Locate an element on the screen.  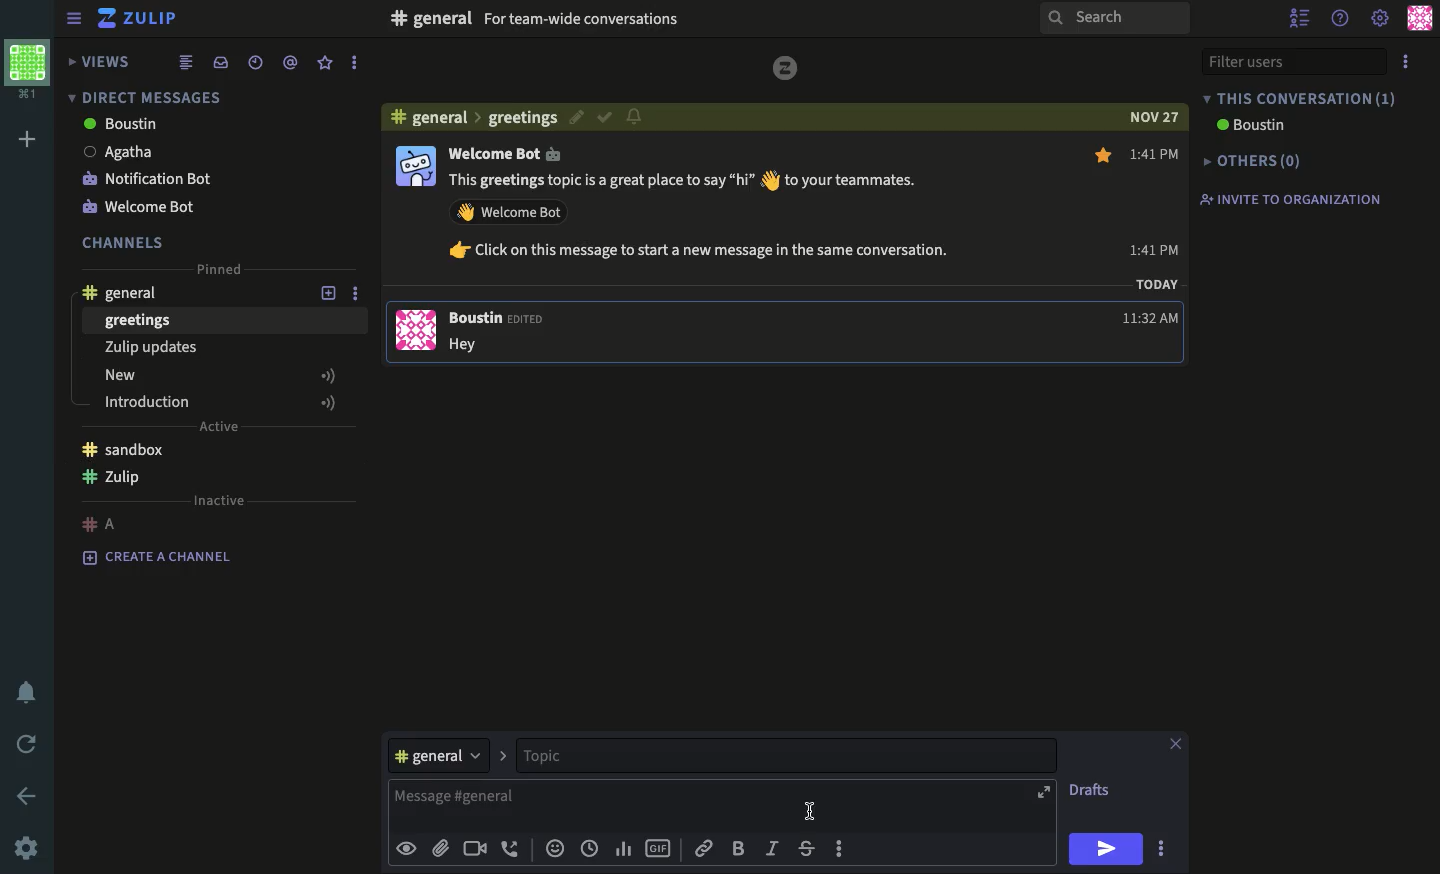
list view is located at coordinates (185, 61).